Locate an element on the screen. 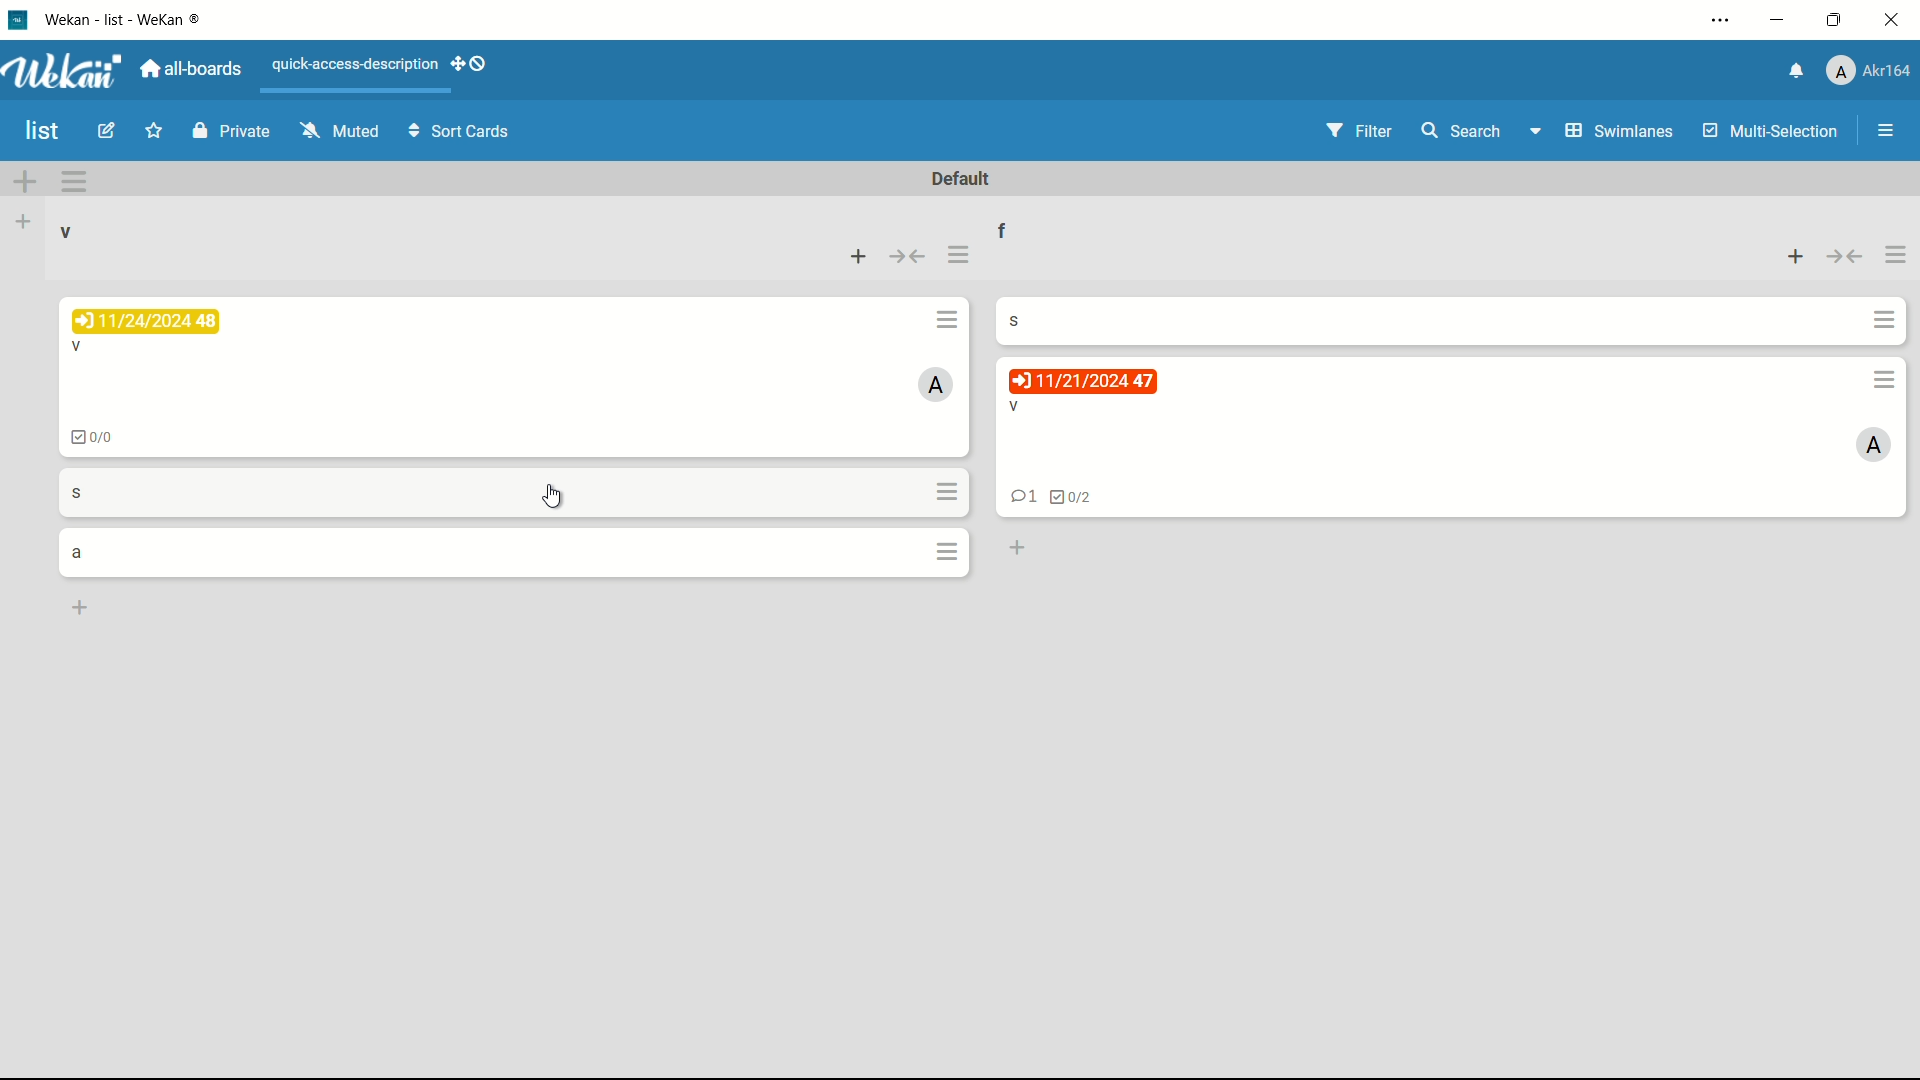 Image resolution: width=1920 pixels, height=1080 pixels. search is located at coordinates (1463, 131).